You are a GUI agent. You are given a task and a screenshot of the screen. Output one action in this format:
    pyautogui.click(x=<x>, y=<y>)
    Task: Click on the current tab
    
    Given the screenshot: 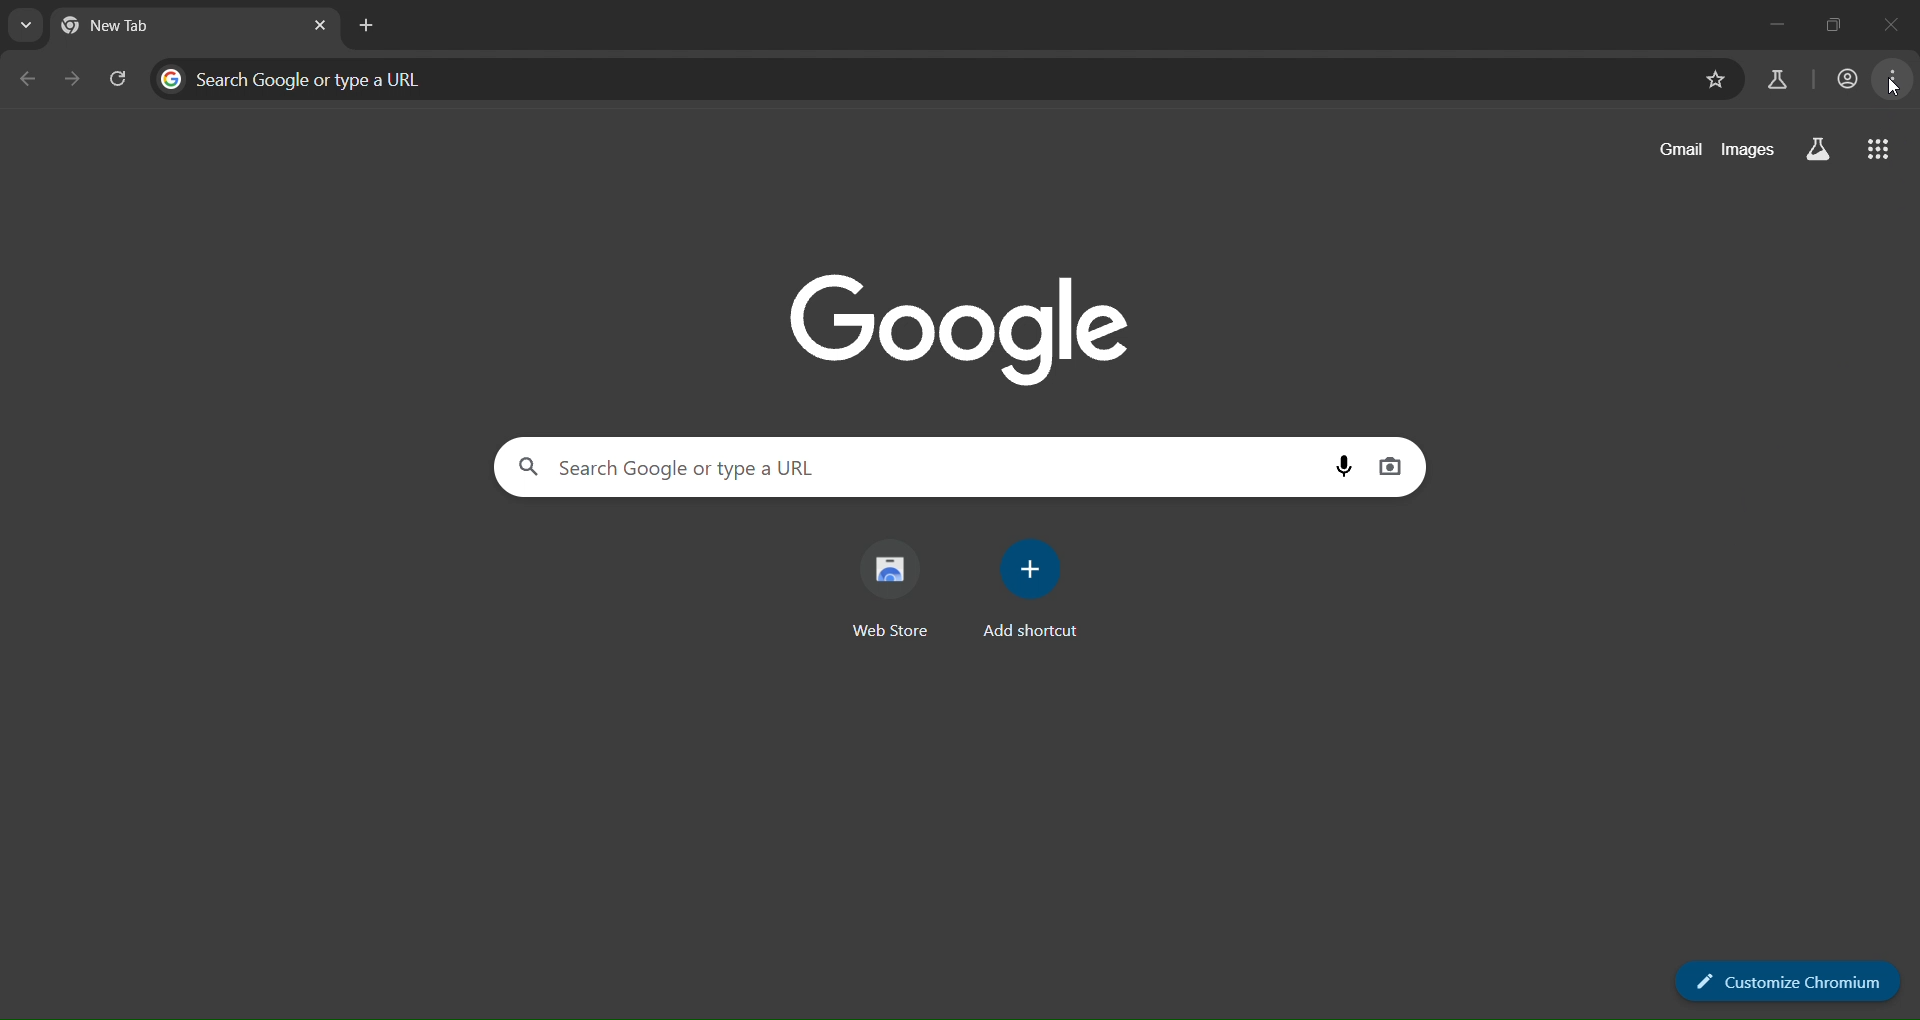 What is the action you would take?
    pyautogui.click(x=116, y=26)
    